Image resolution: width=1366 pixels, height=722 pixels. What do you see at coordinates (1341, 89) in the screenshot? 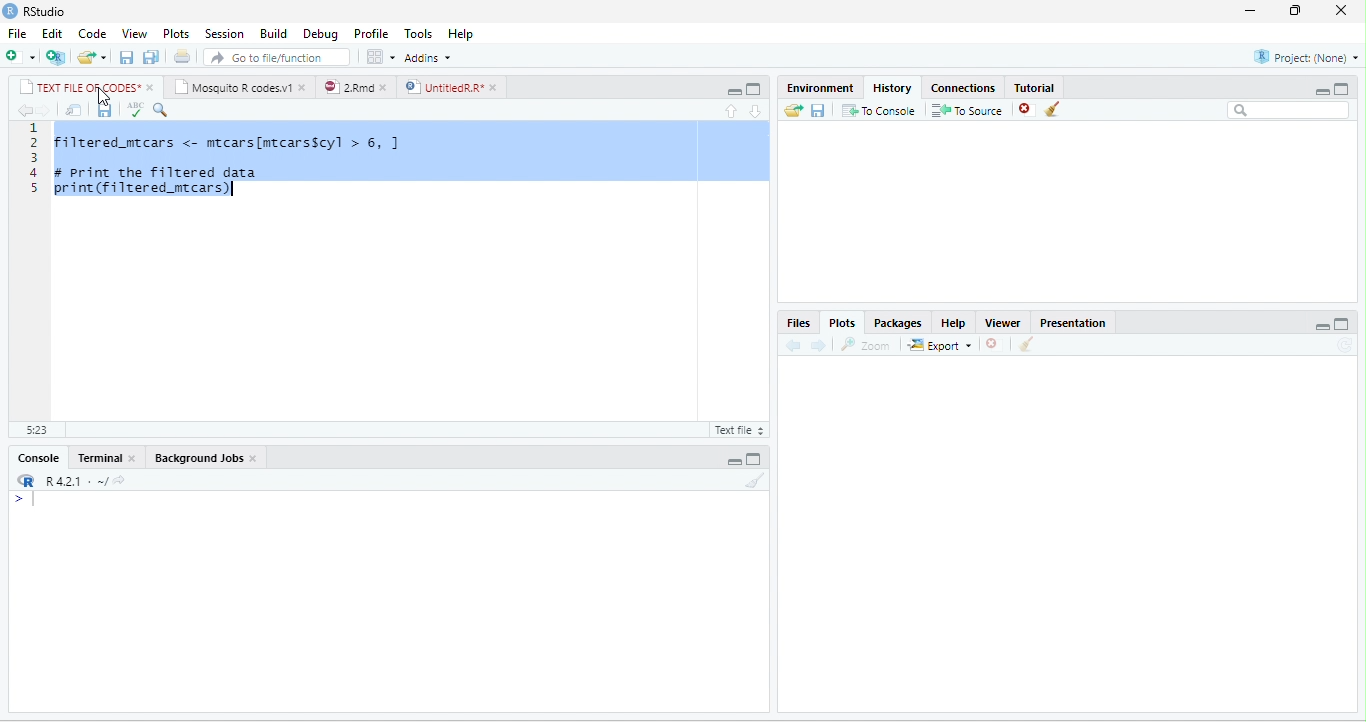
I see `maximize` at bounding box center [1341, 89].